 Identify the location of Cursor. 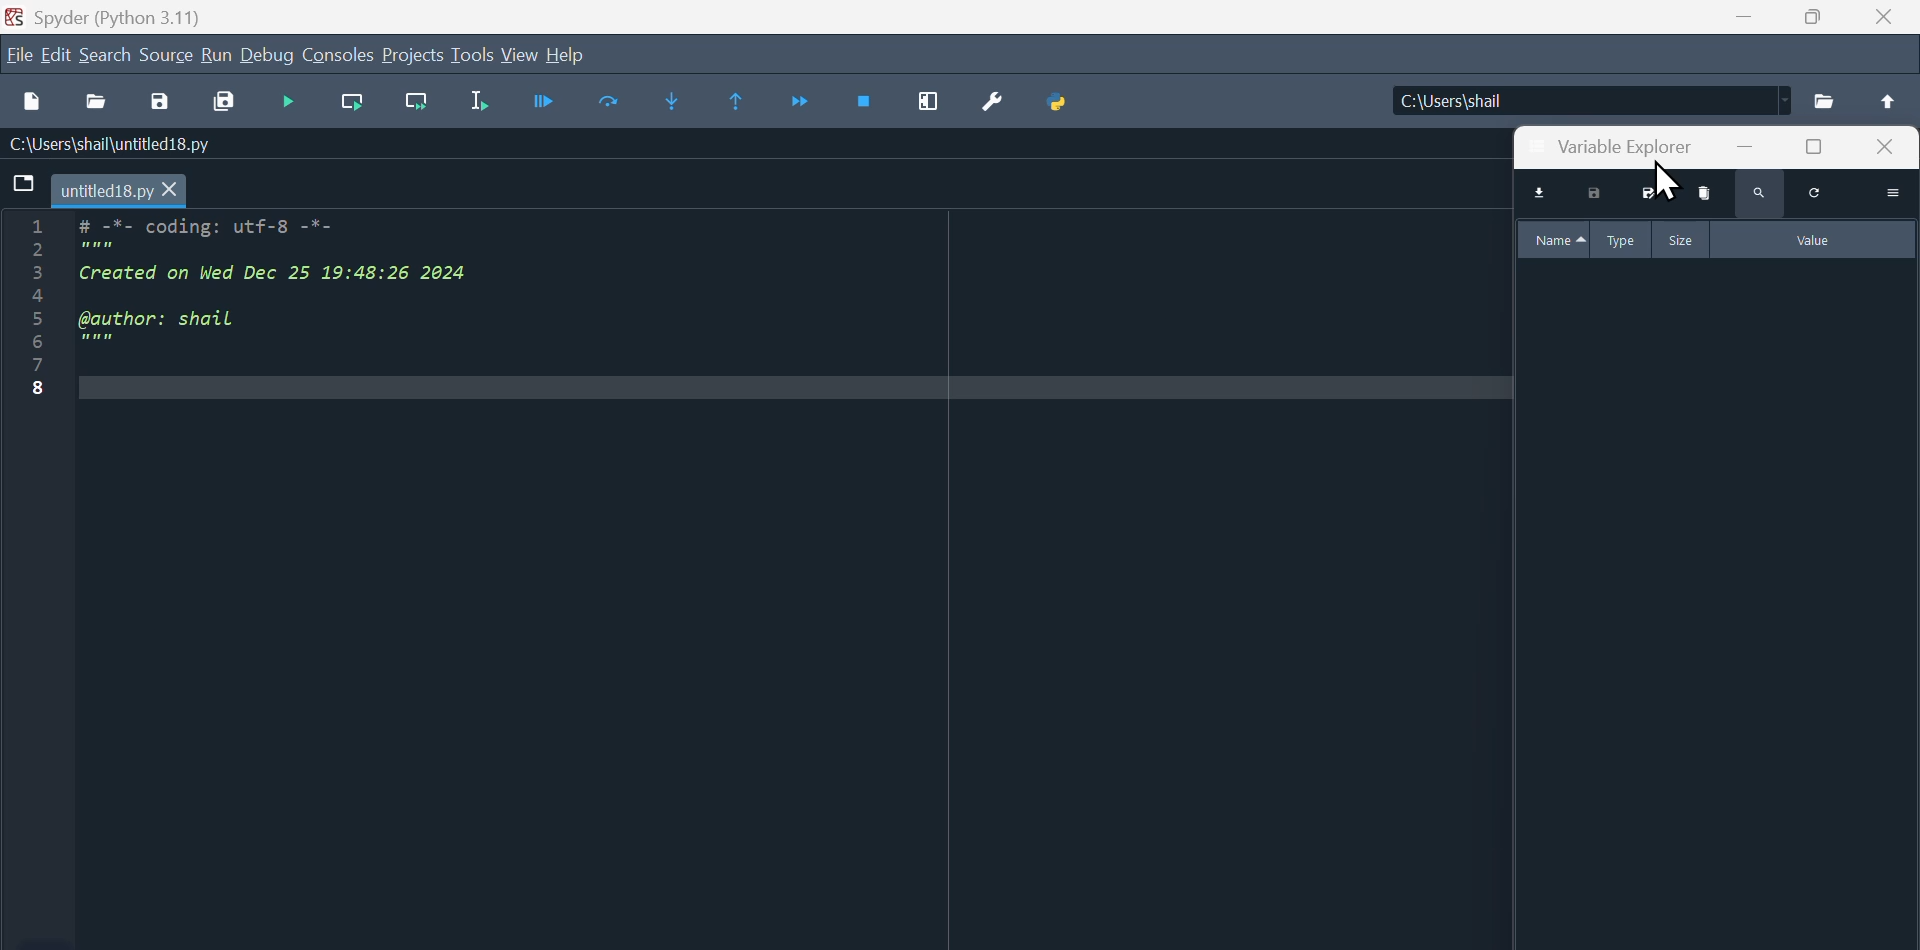
(1672, 181).